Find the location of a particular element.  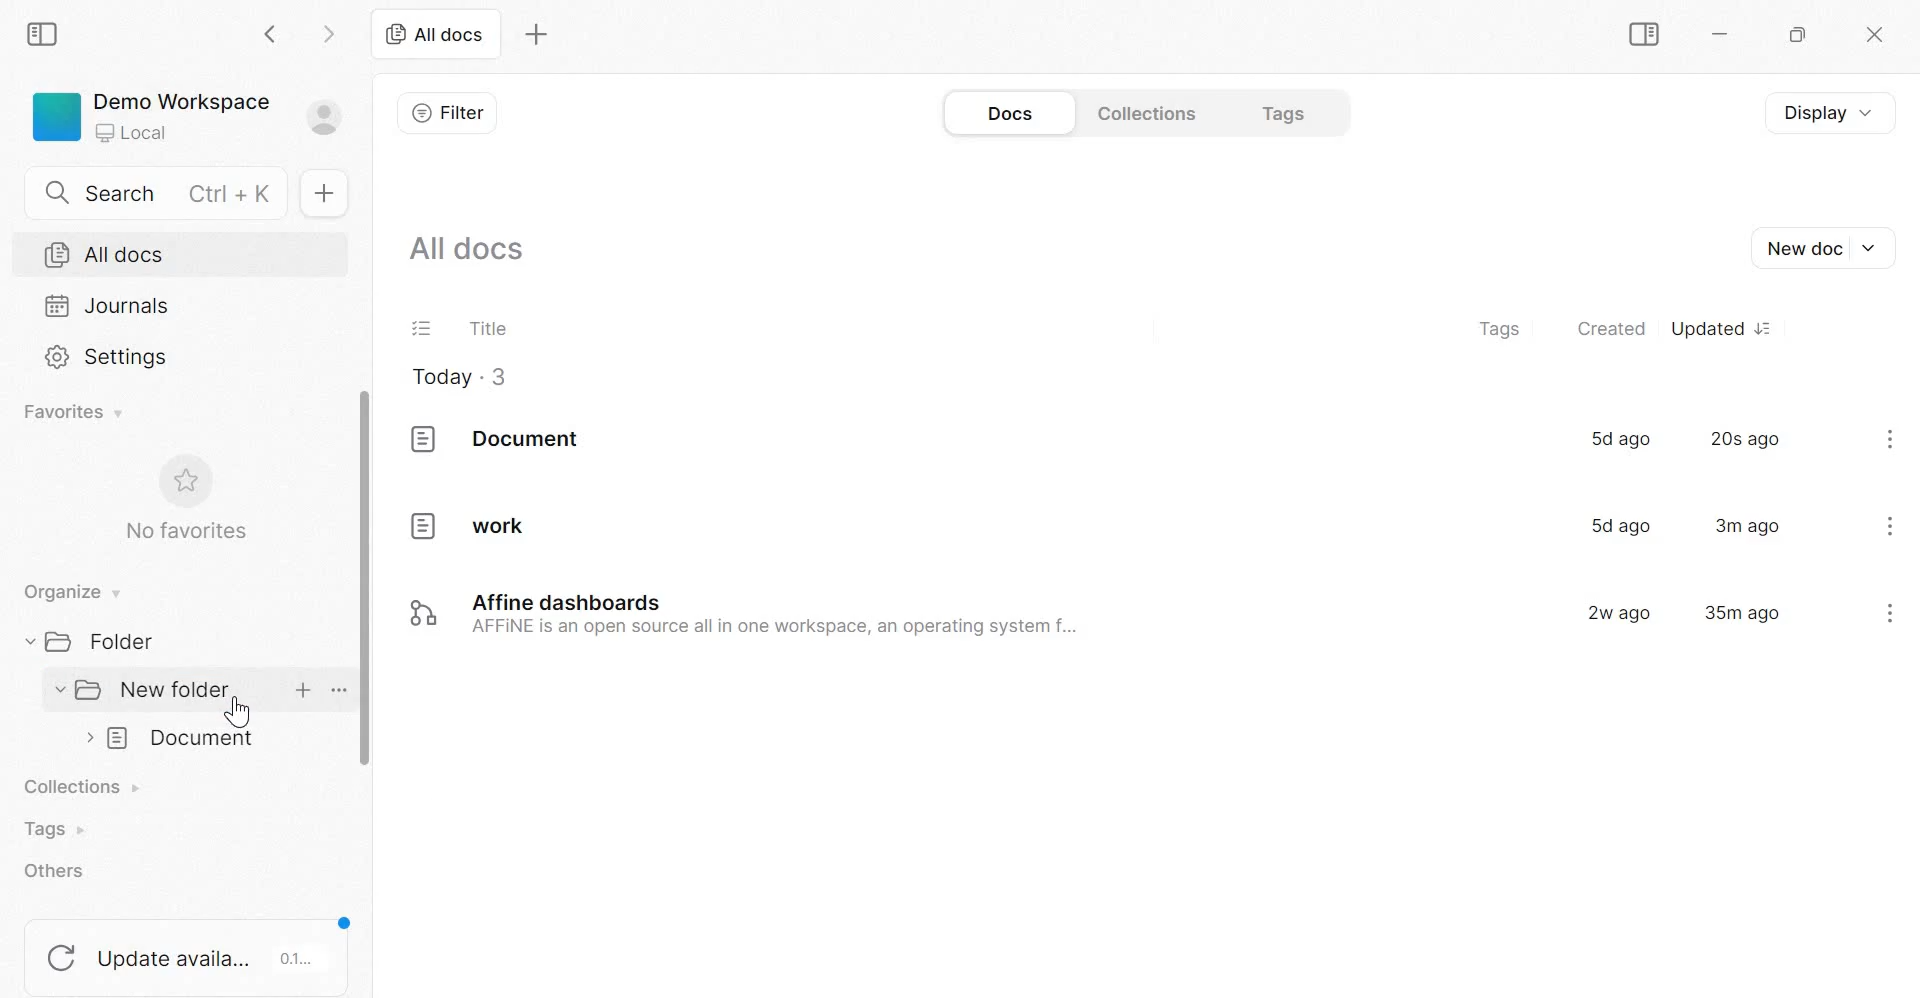

Favorites is located at coordinates (70, 412).